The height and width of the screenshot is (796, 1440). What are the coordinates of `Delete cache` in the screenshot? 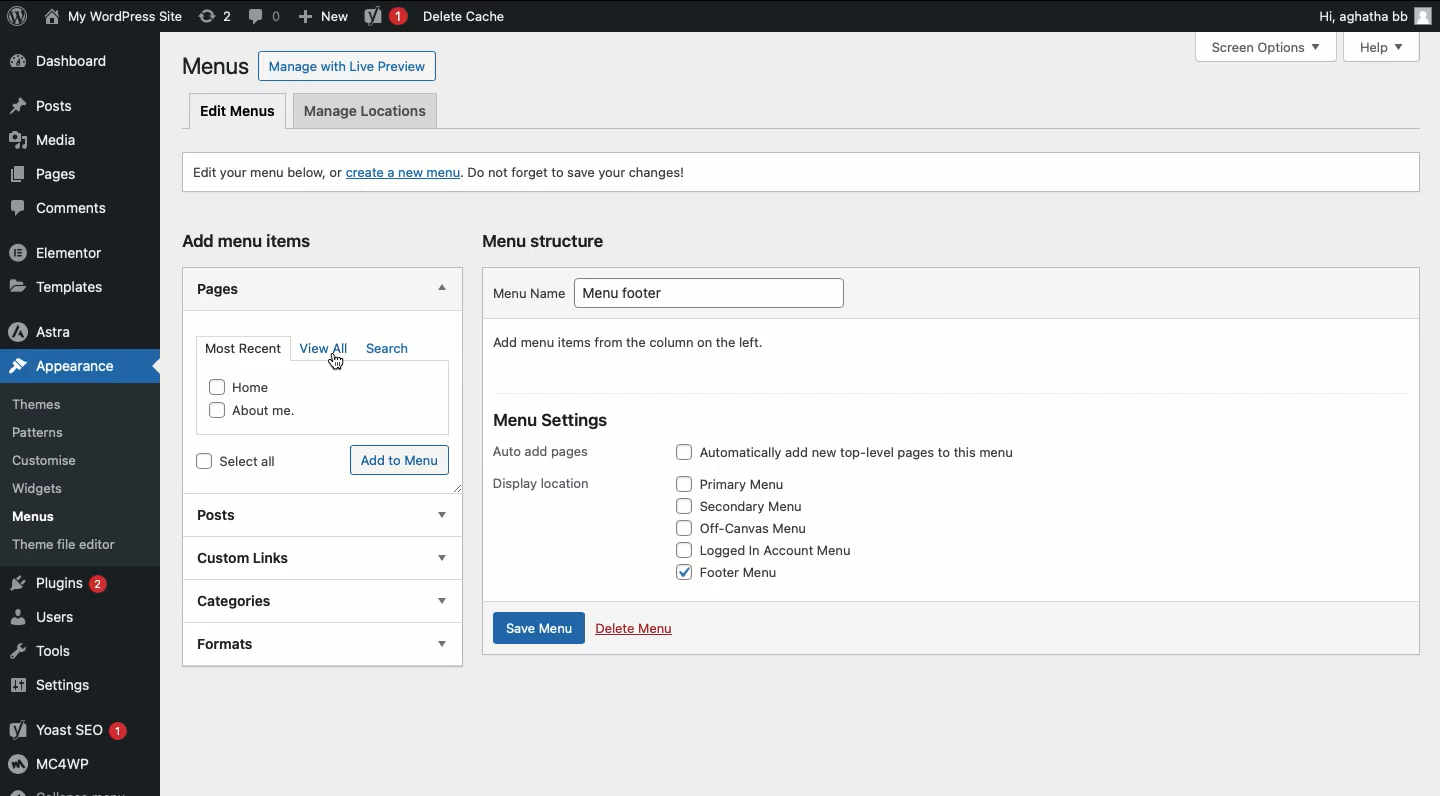 It's located at (463, 17).